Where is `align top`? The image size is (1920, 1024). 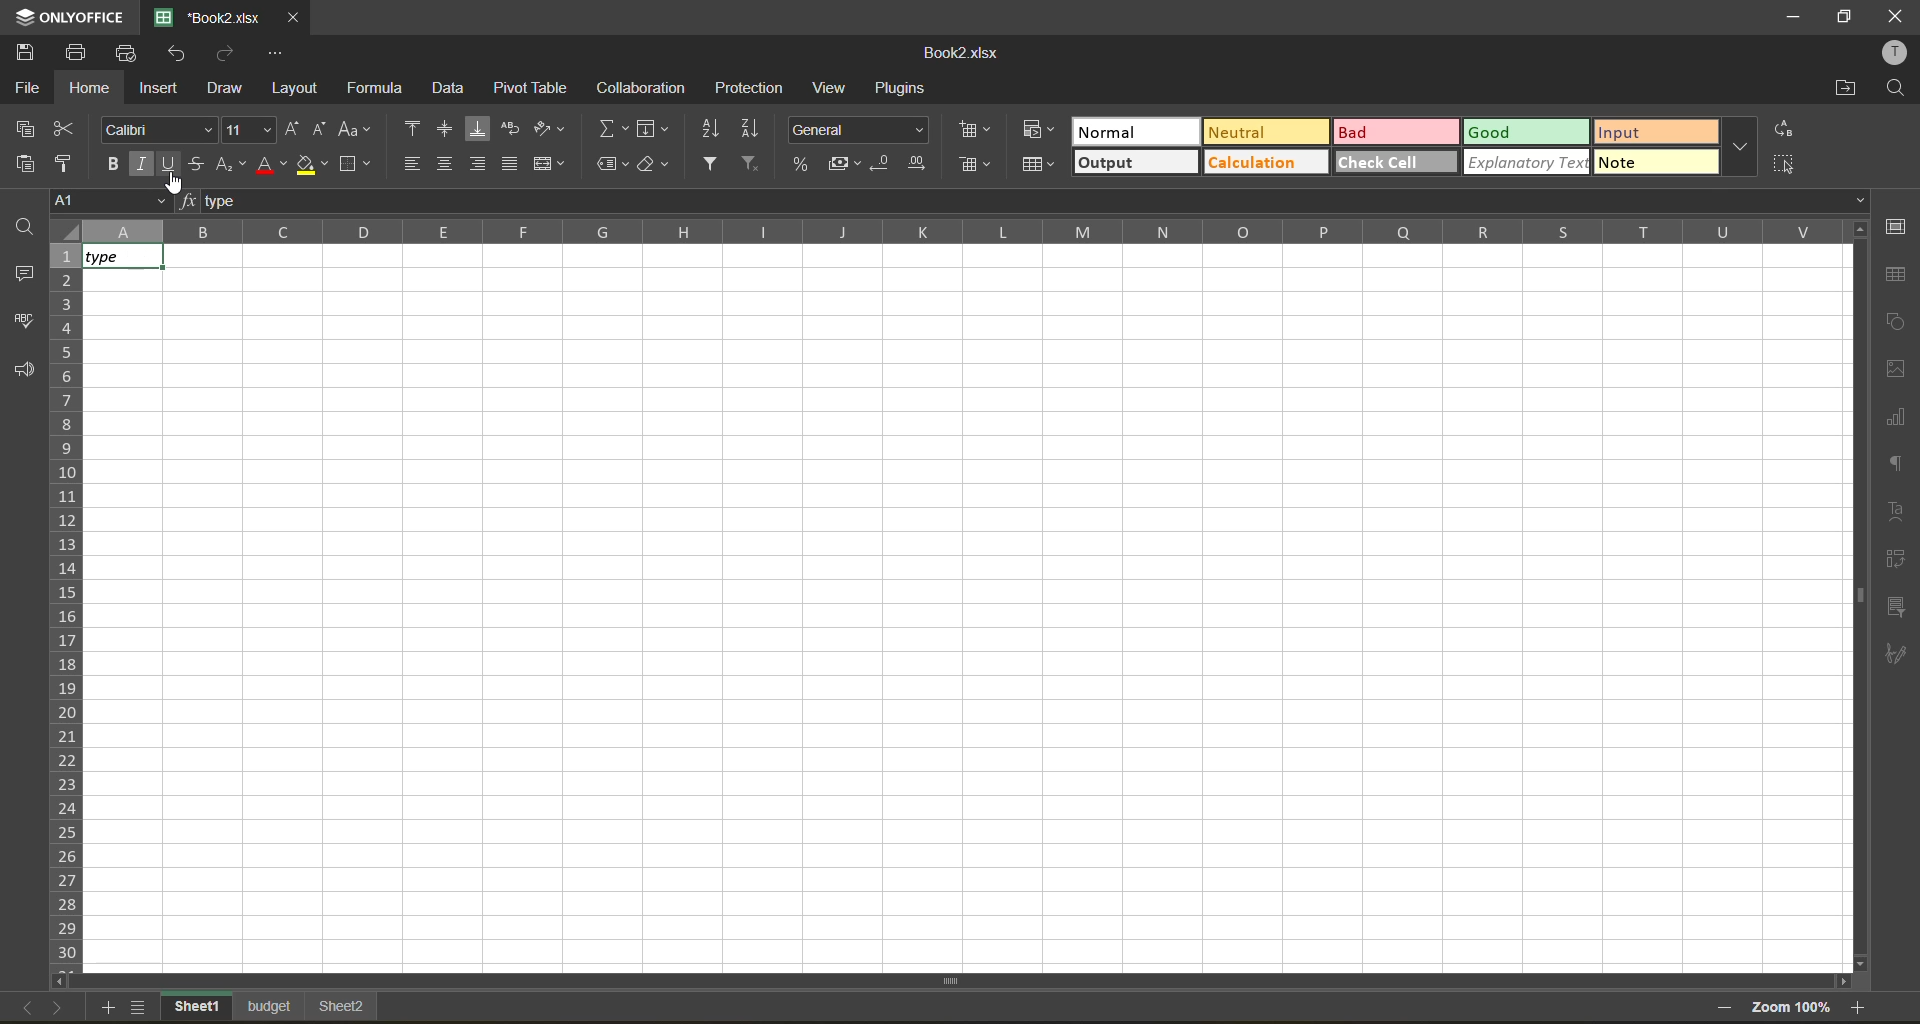 align top is located at coordinates (412, 128).